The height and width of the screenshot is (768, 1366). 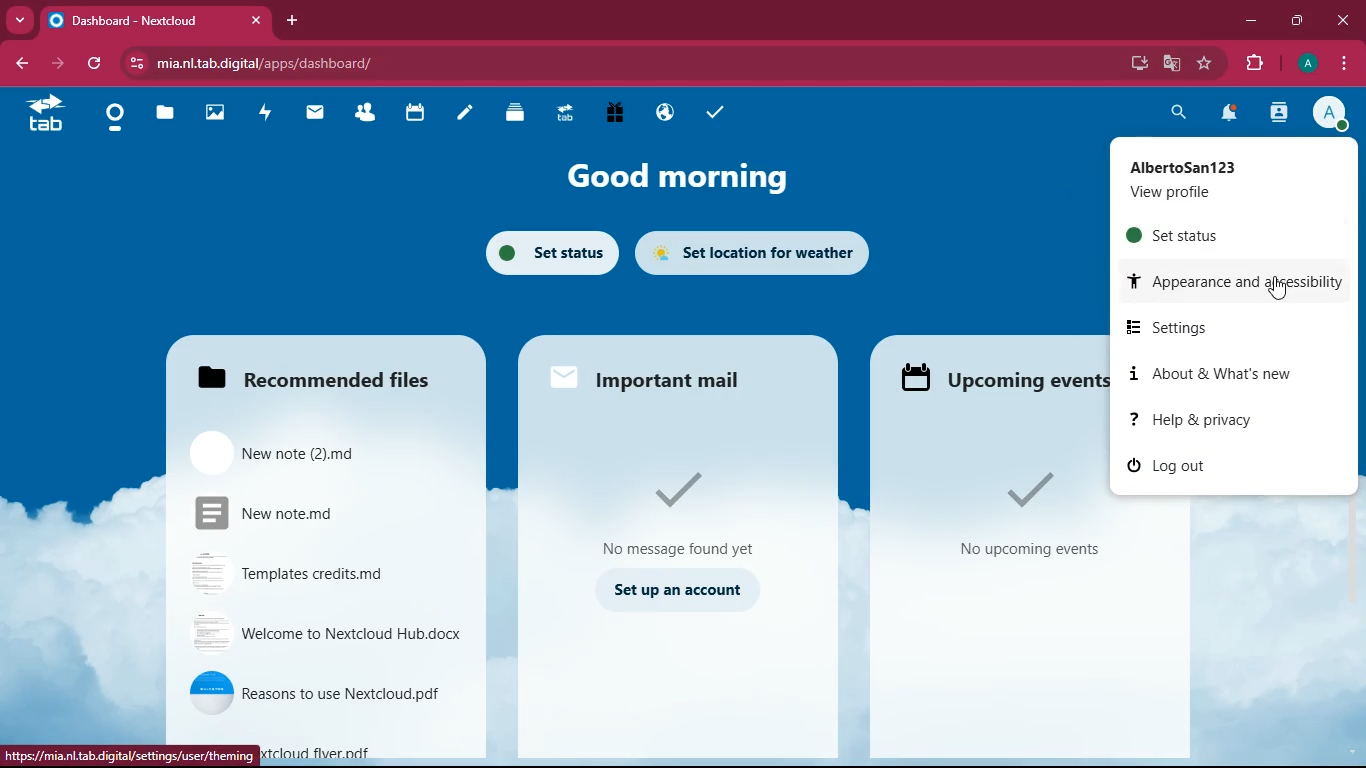 I want to click on maximize, so click(x=1297, y=22).